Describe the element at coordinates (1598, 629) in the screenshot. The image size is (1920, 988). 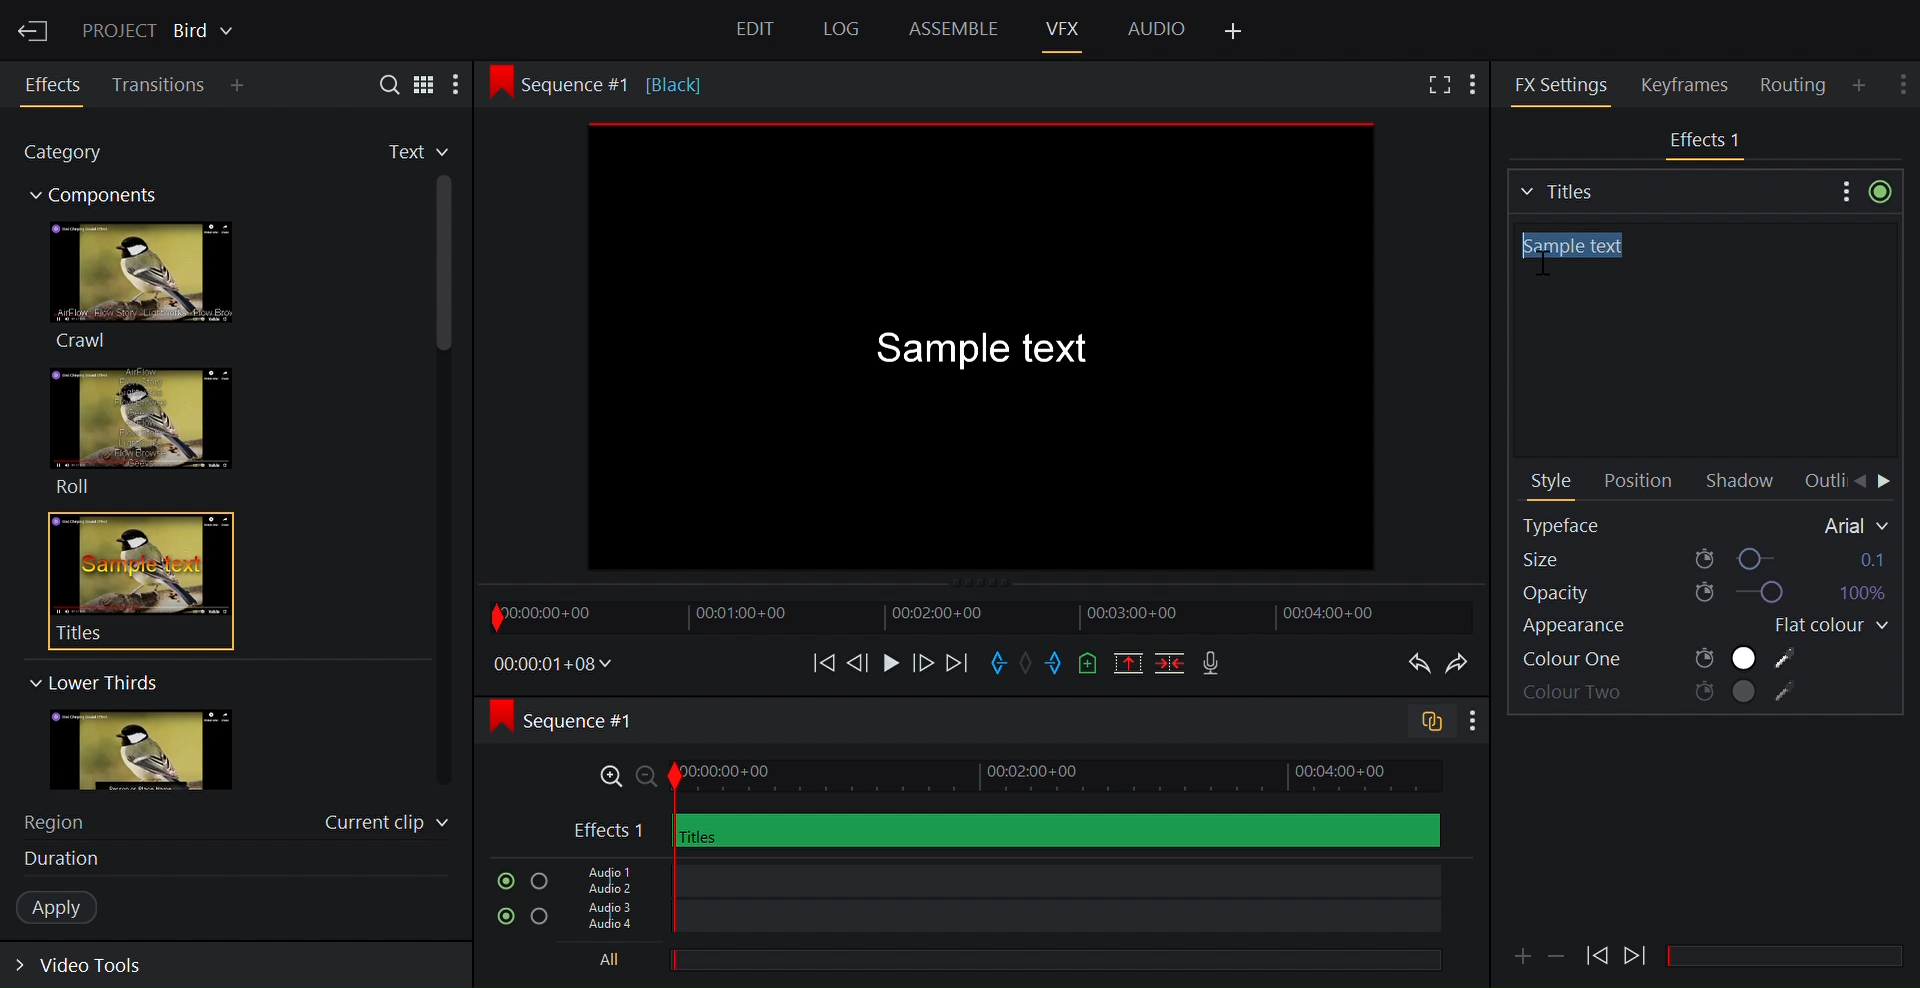
I see `Appearance` at that location.